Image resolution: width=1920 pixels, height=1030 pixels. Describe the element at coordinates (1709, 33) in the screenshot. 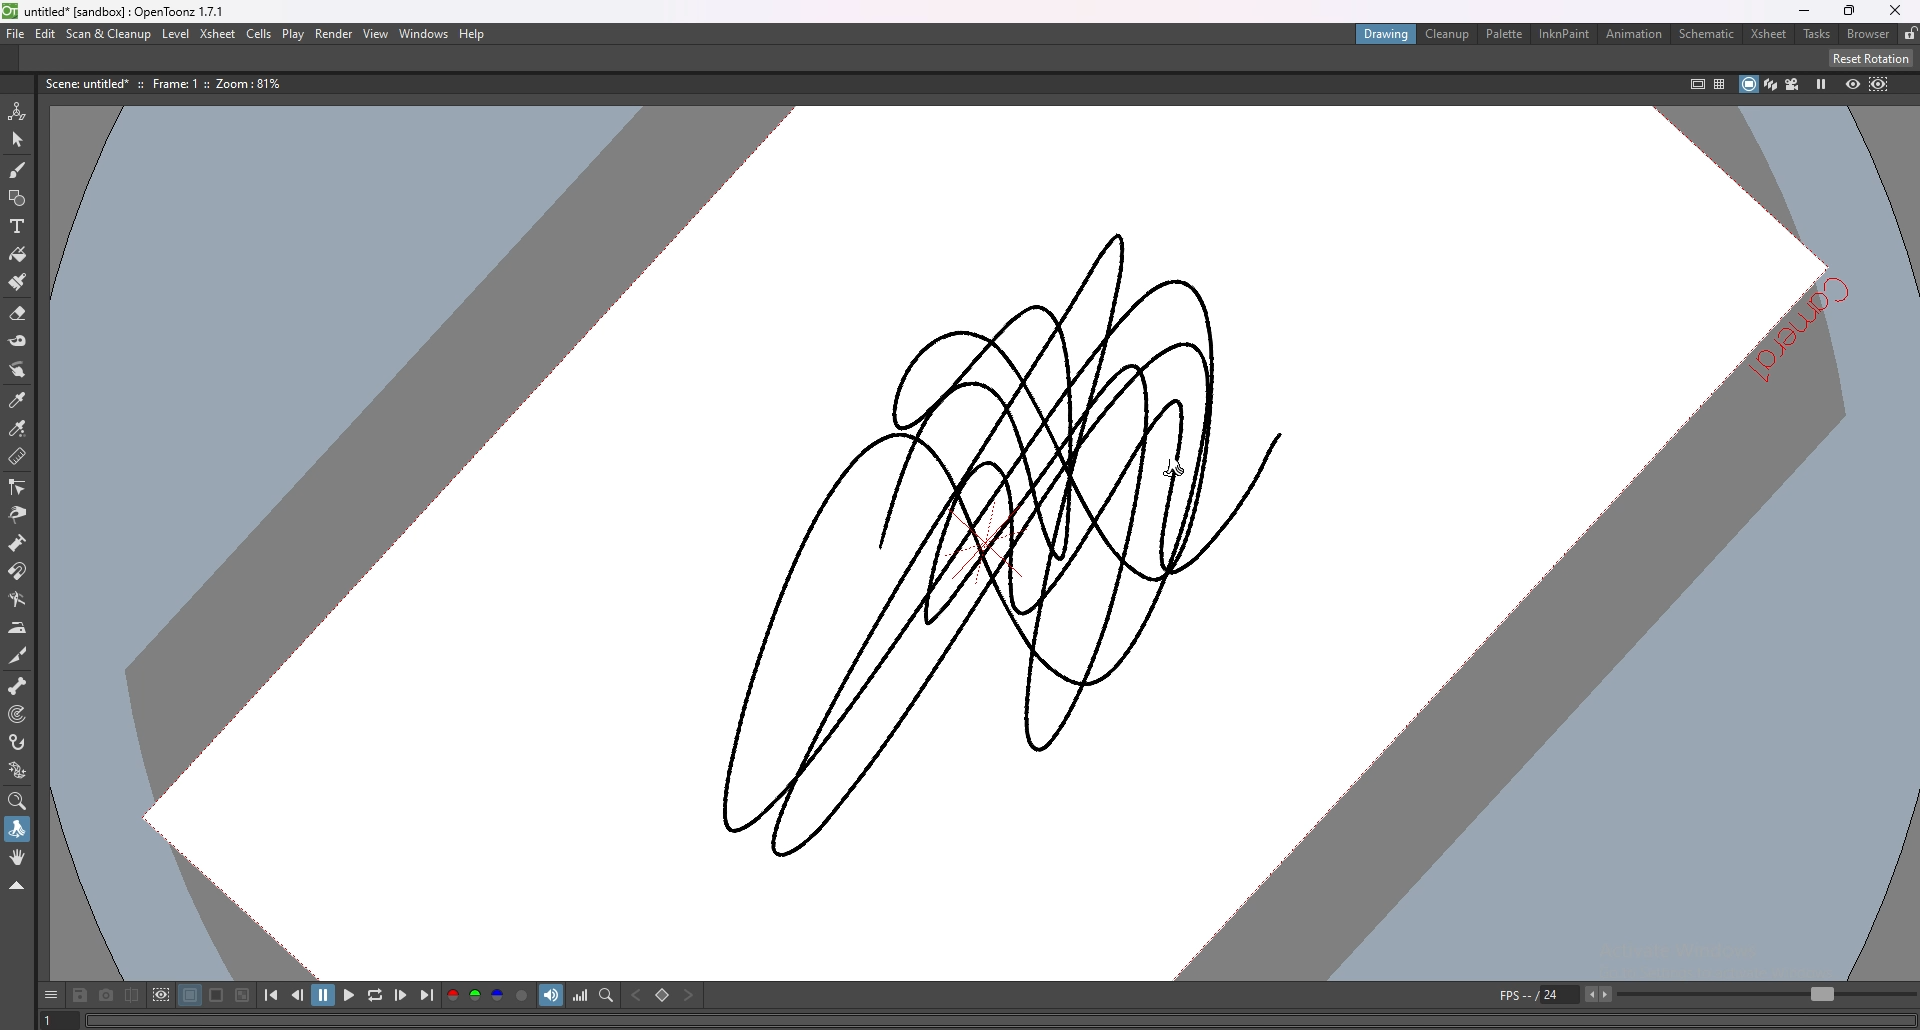

I see `schematic` at that location.